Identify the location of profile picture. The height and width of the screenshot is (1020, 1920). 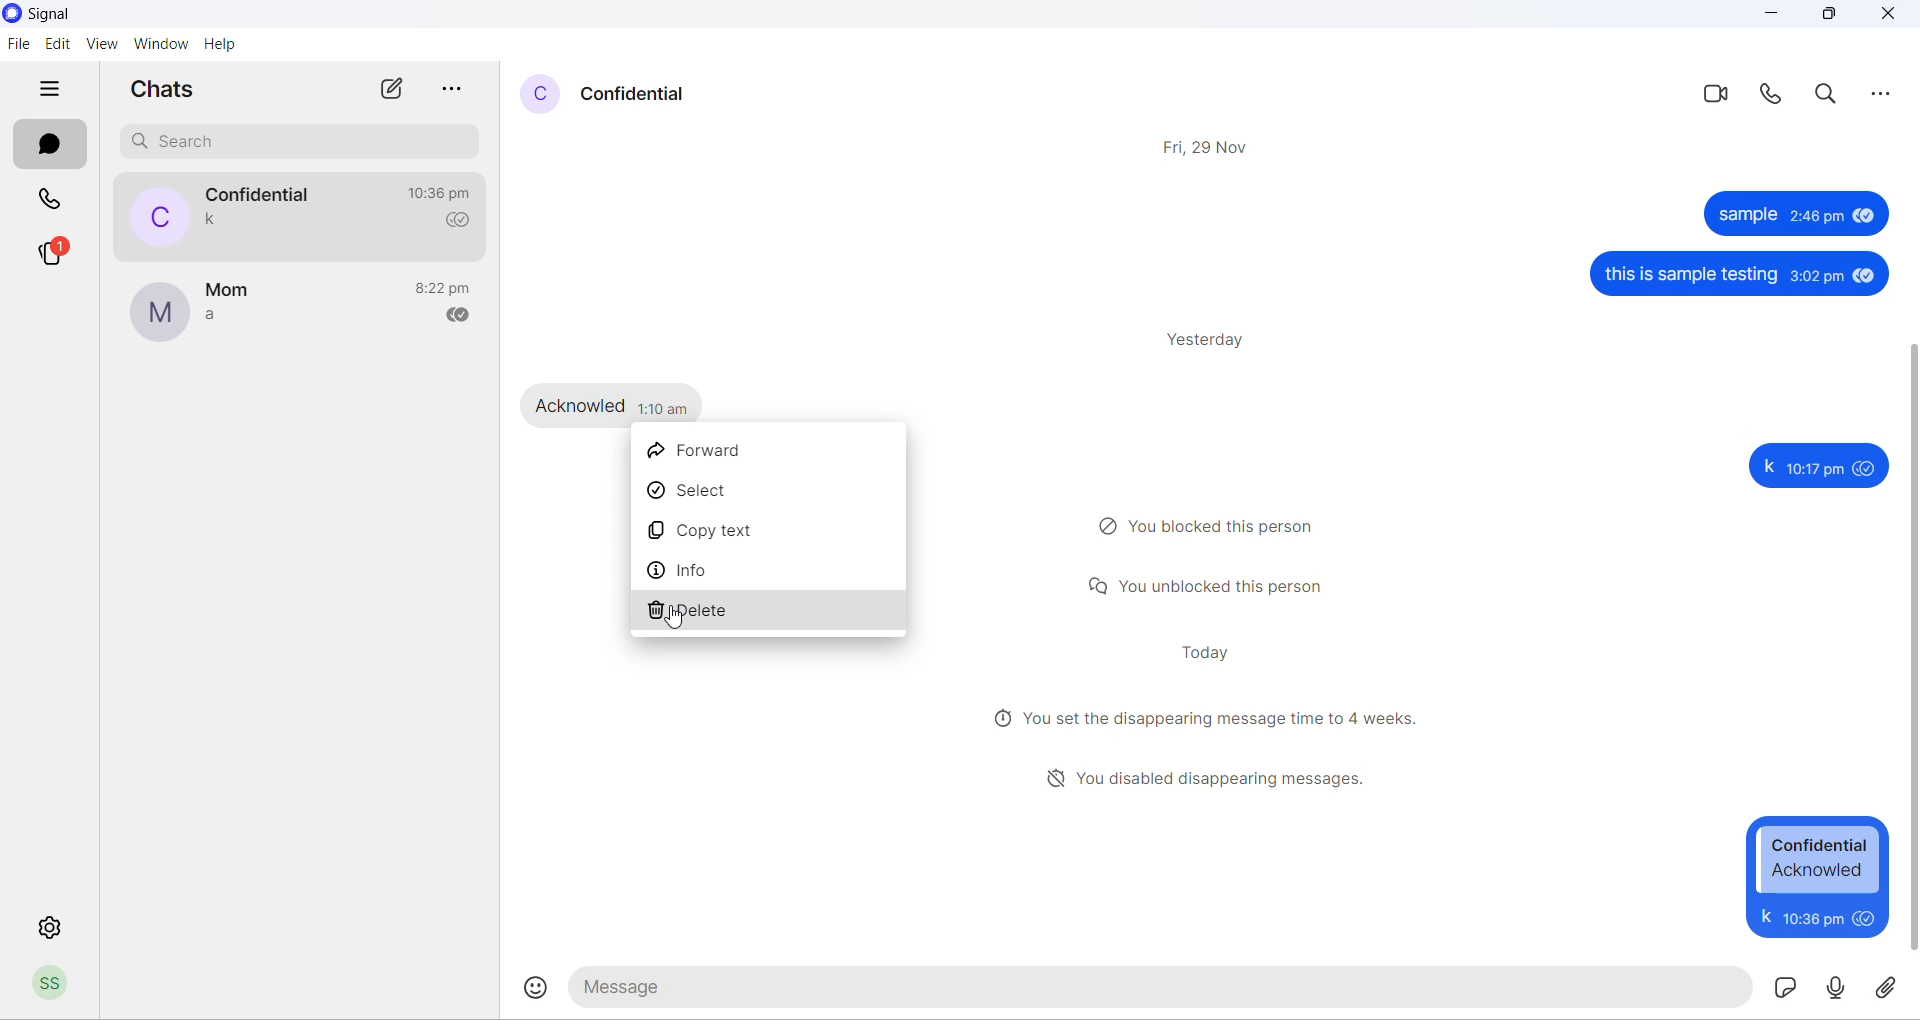
(155, 216).